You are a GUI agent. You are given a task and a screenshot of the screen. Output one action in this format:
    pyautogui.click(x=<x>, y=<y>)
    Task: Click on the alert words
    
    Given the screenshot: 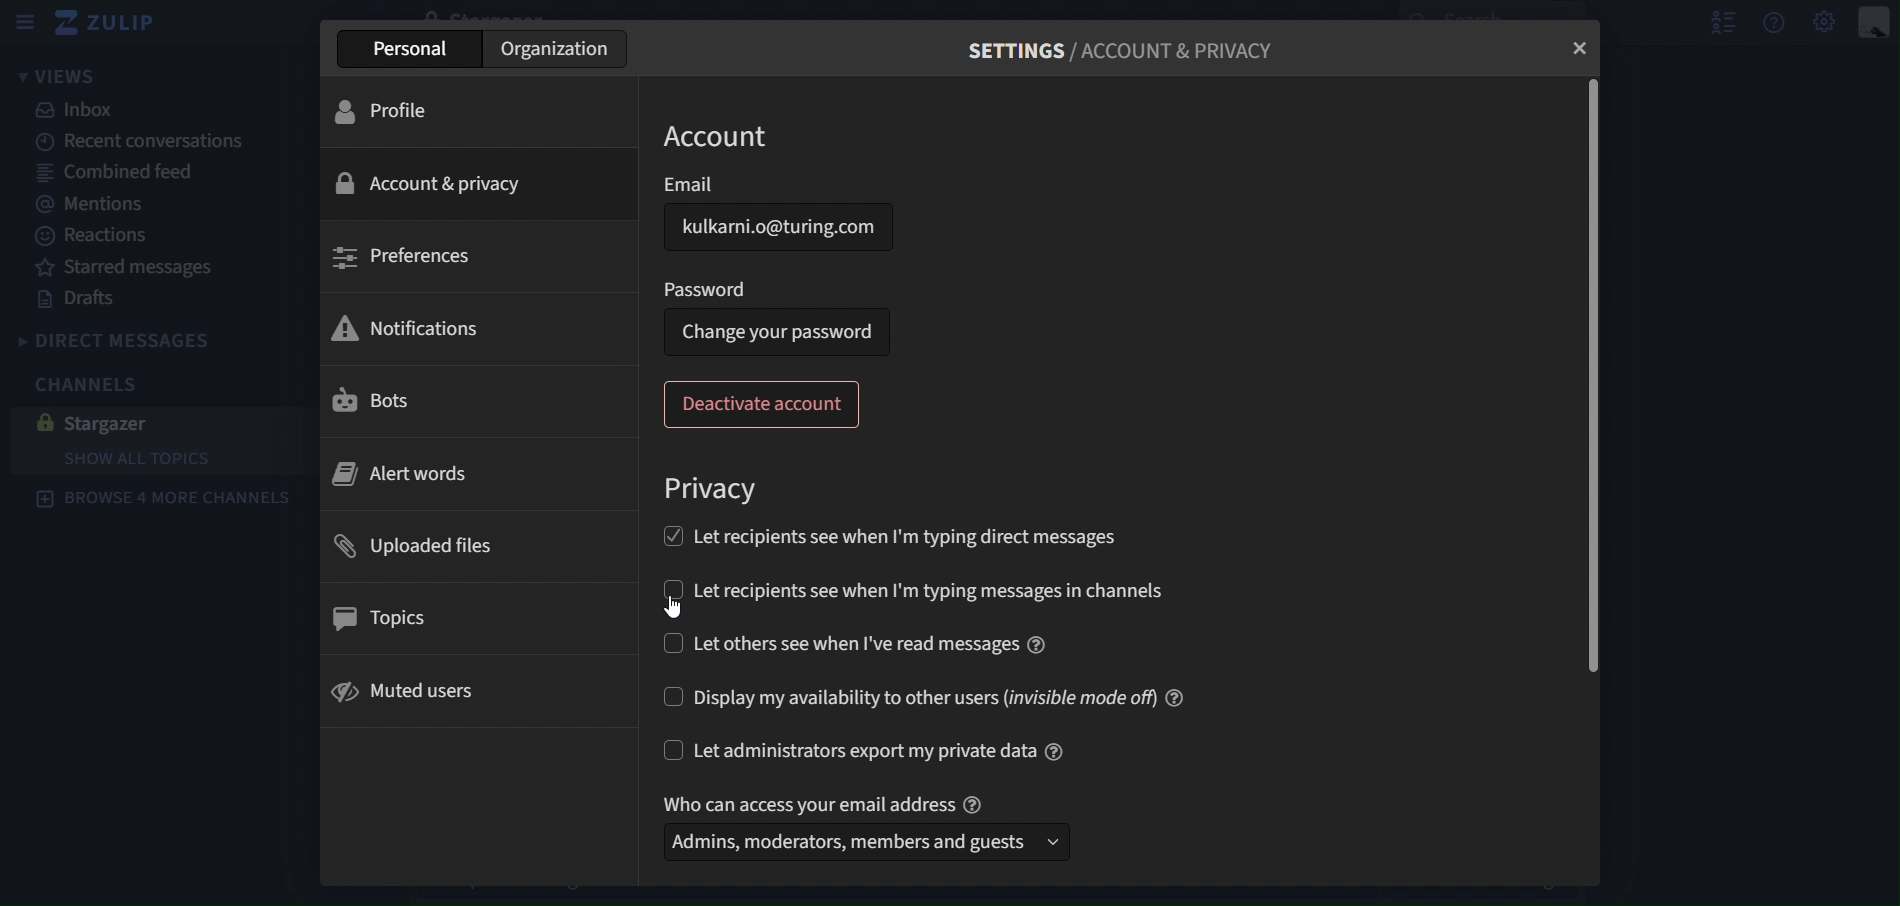 What is the action you would take?
    pyautogui.click(x=403, y=476)
    